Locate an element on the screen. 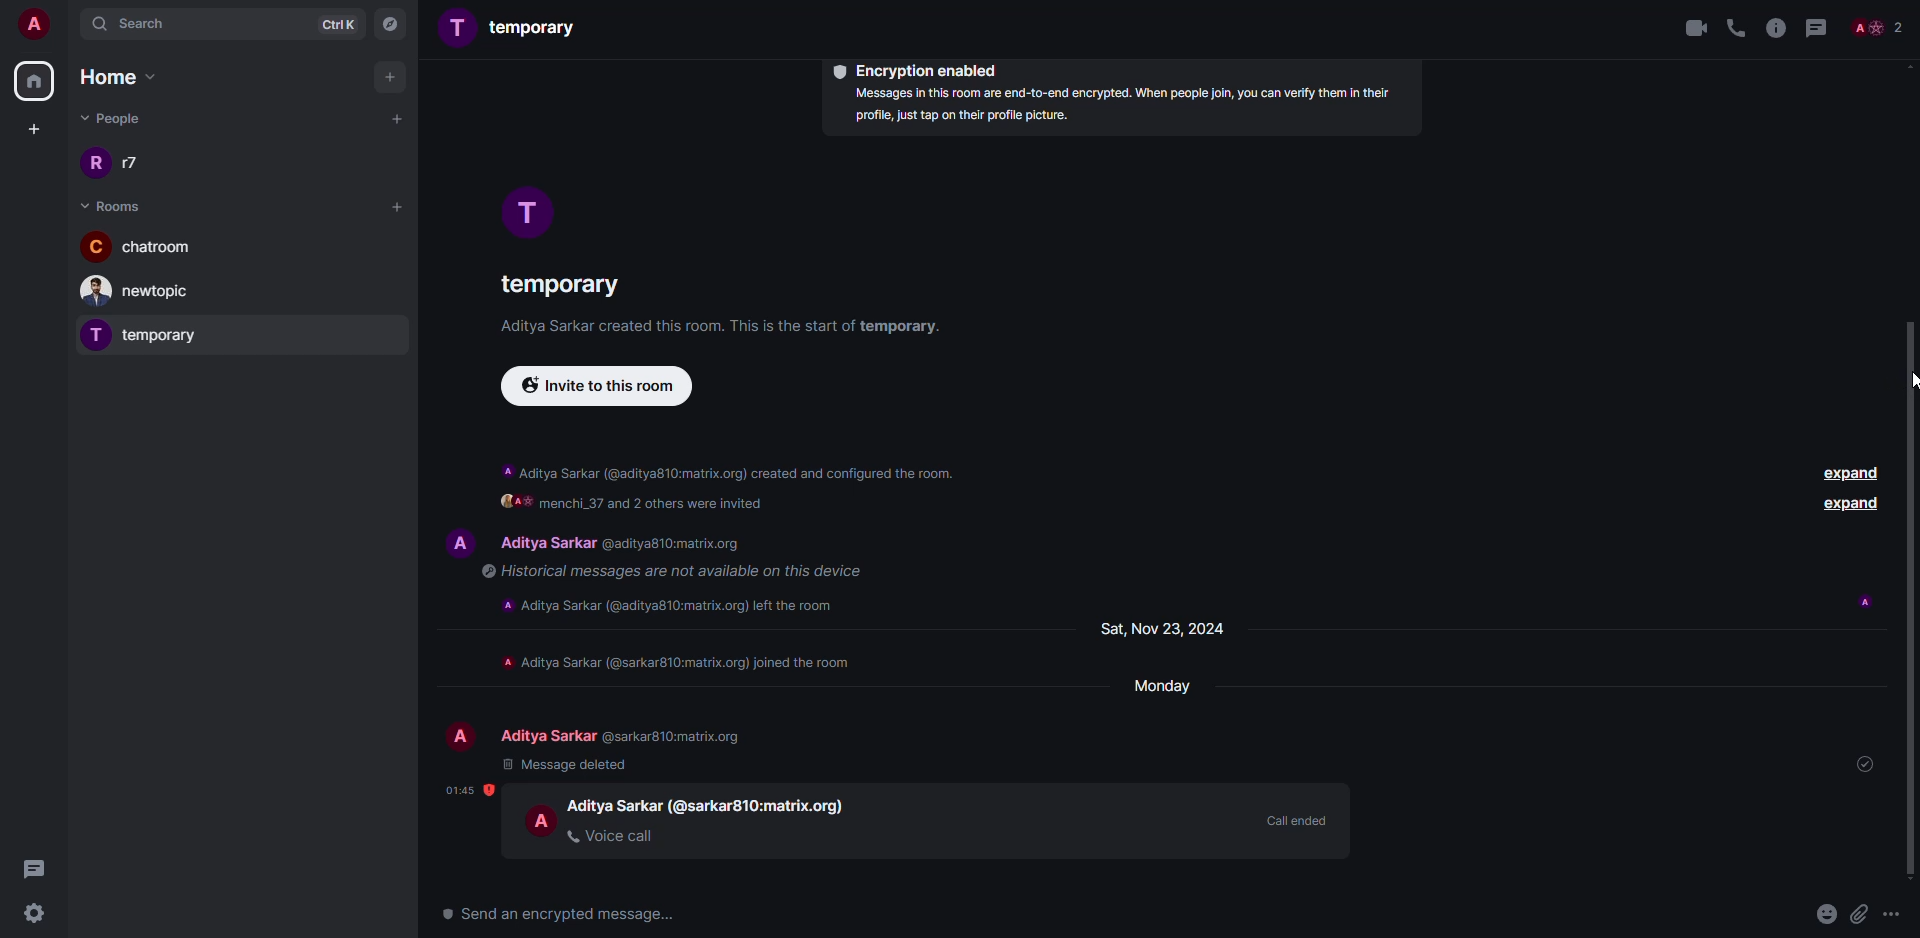 This screenshot has height=938, width=1920. profile is located at coordinates (540, 207).